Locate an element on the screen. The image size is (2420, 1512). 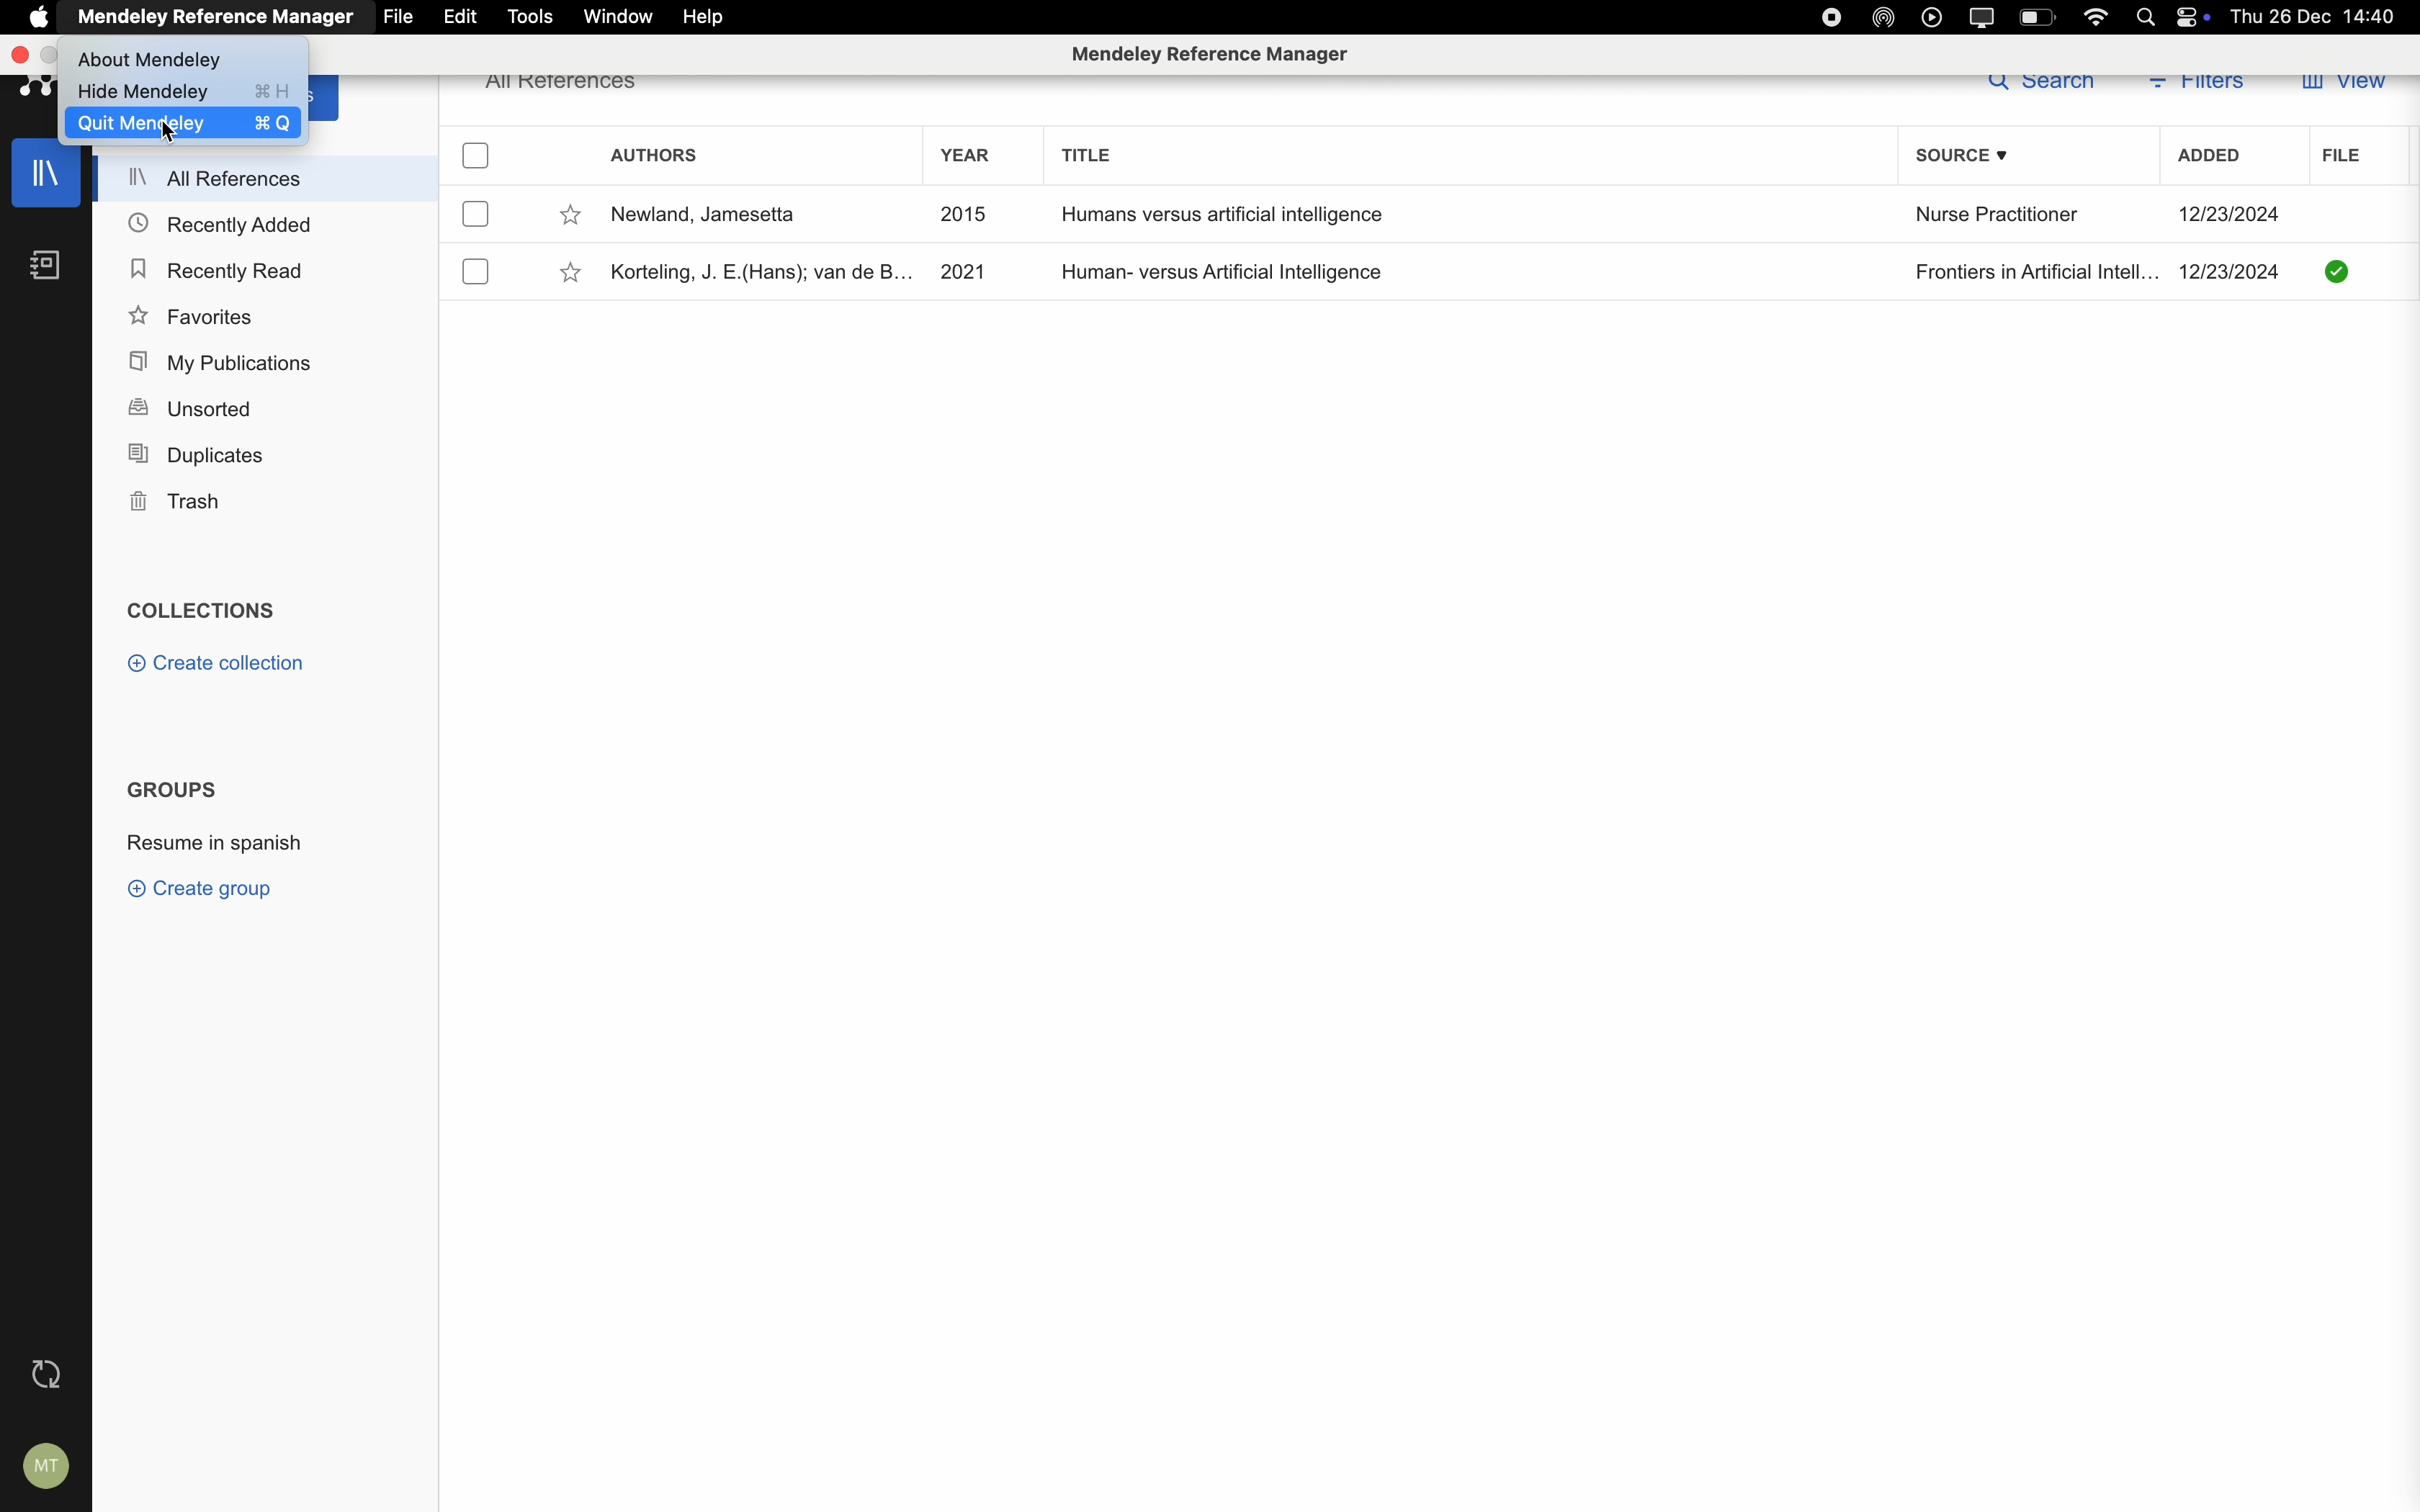
added is located at coordinates (2211, 159).